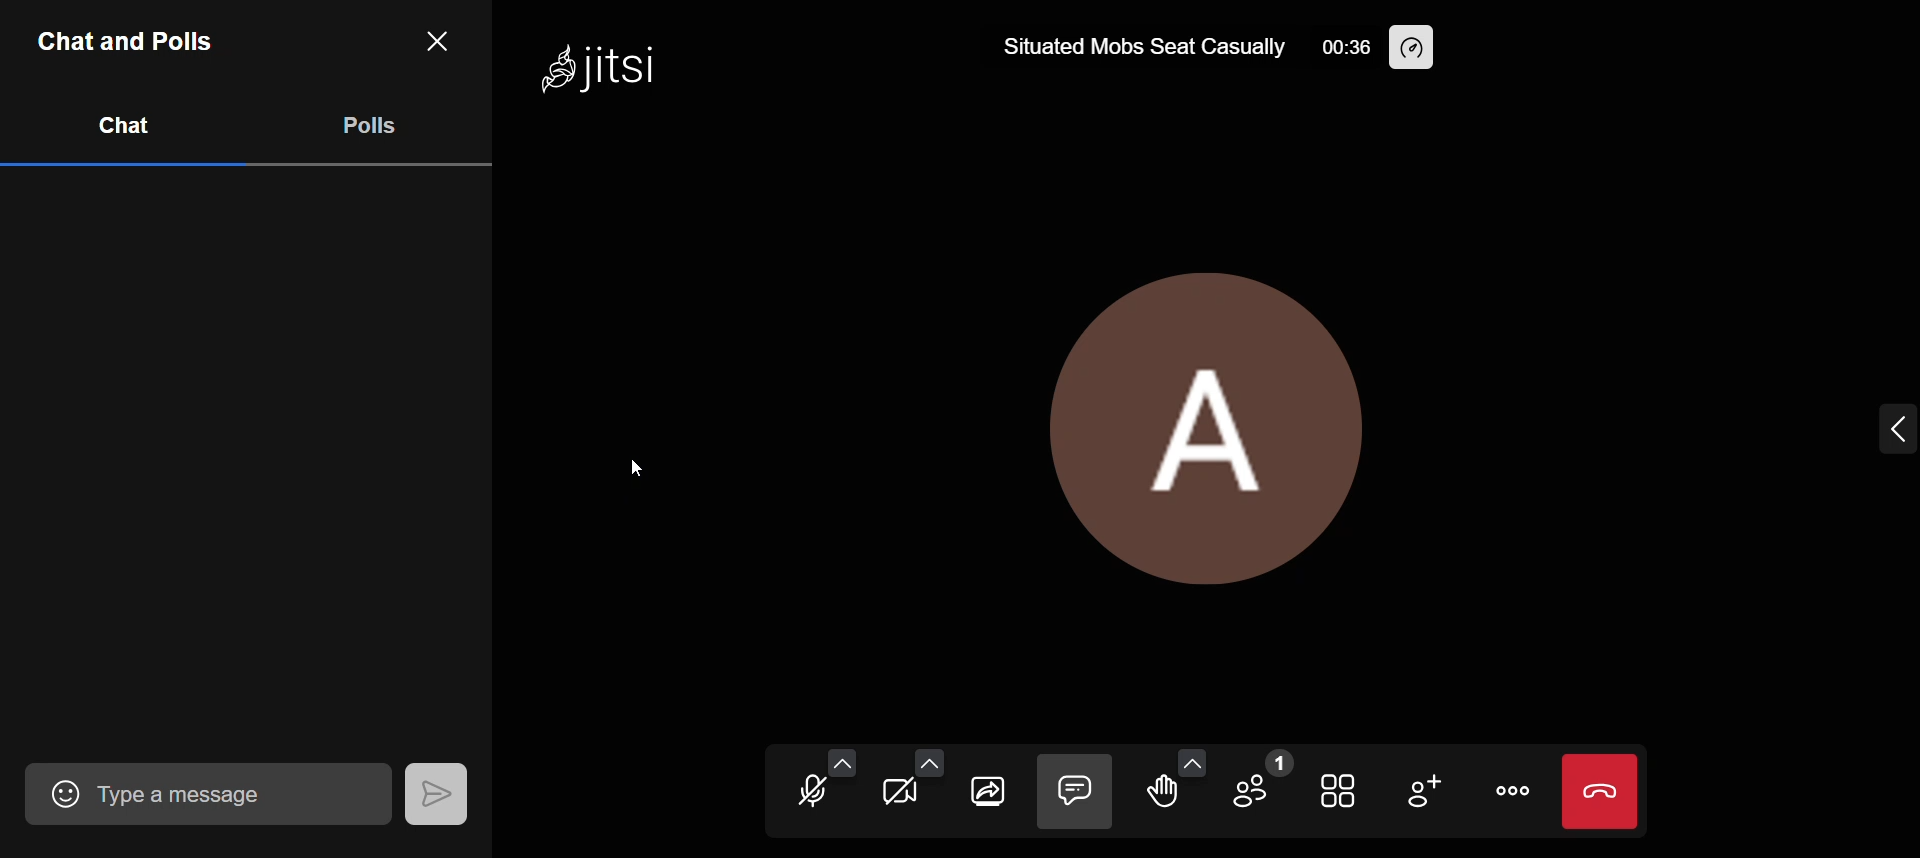 The height and width of the screenshot is (858, 1920). I want to click on poll tab, so click(371, 124).